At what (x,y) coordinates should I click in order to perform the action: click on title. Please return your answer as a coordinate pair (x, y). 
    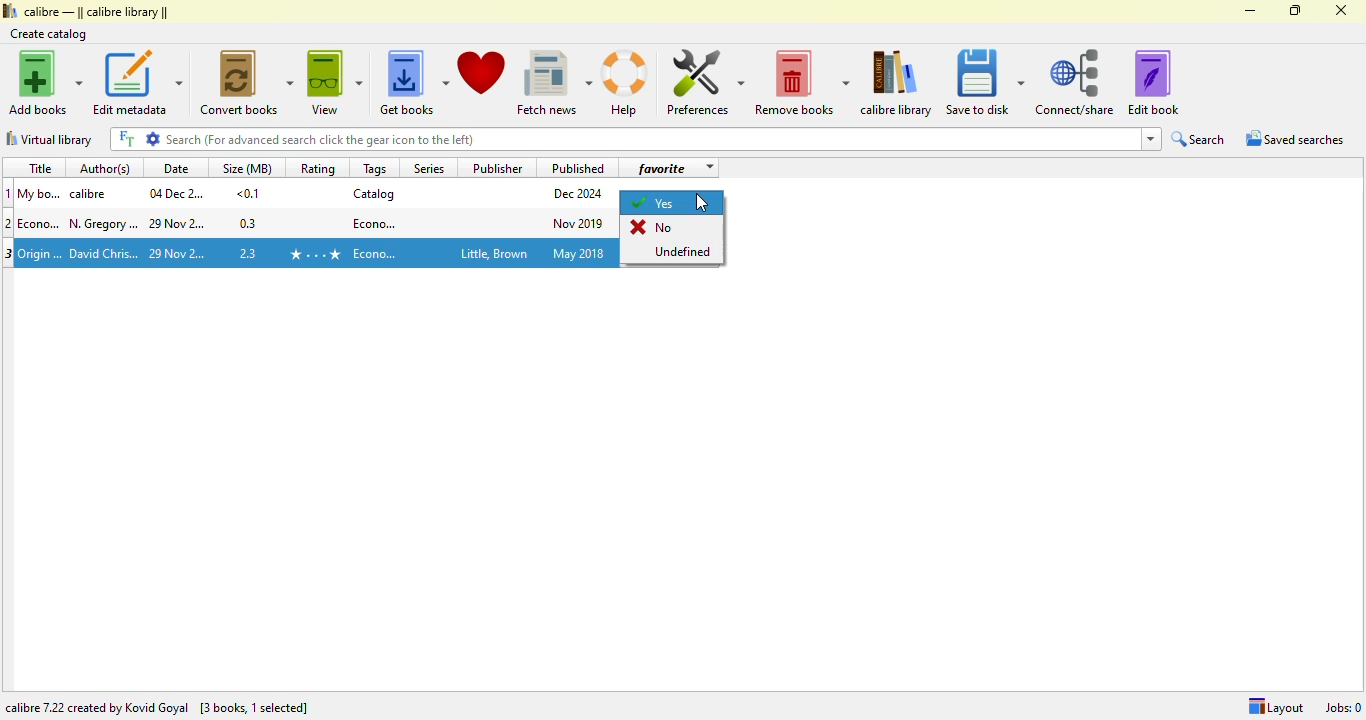
    Looking at the image, I should click on (41, 223).